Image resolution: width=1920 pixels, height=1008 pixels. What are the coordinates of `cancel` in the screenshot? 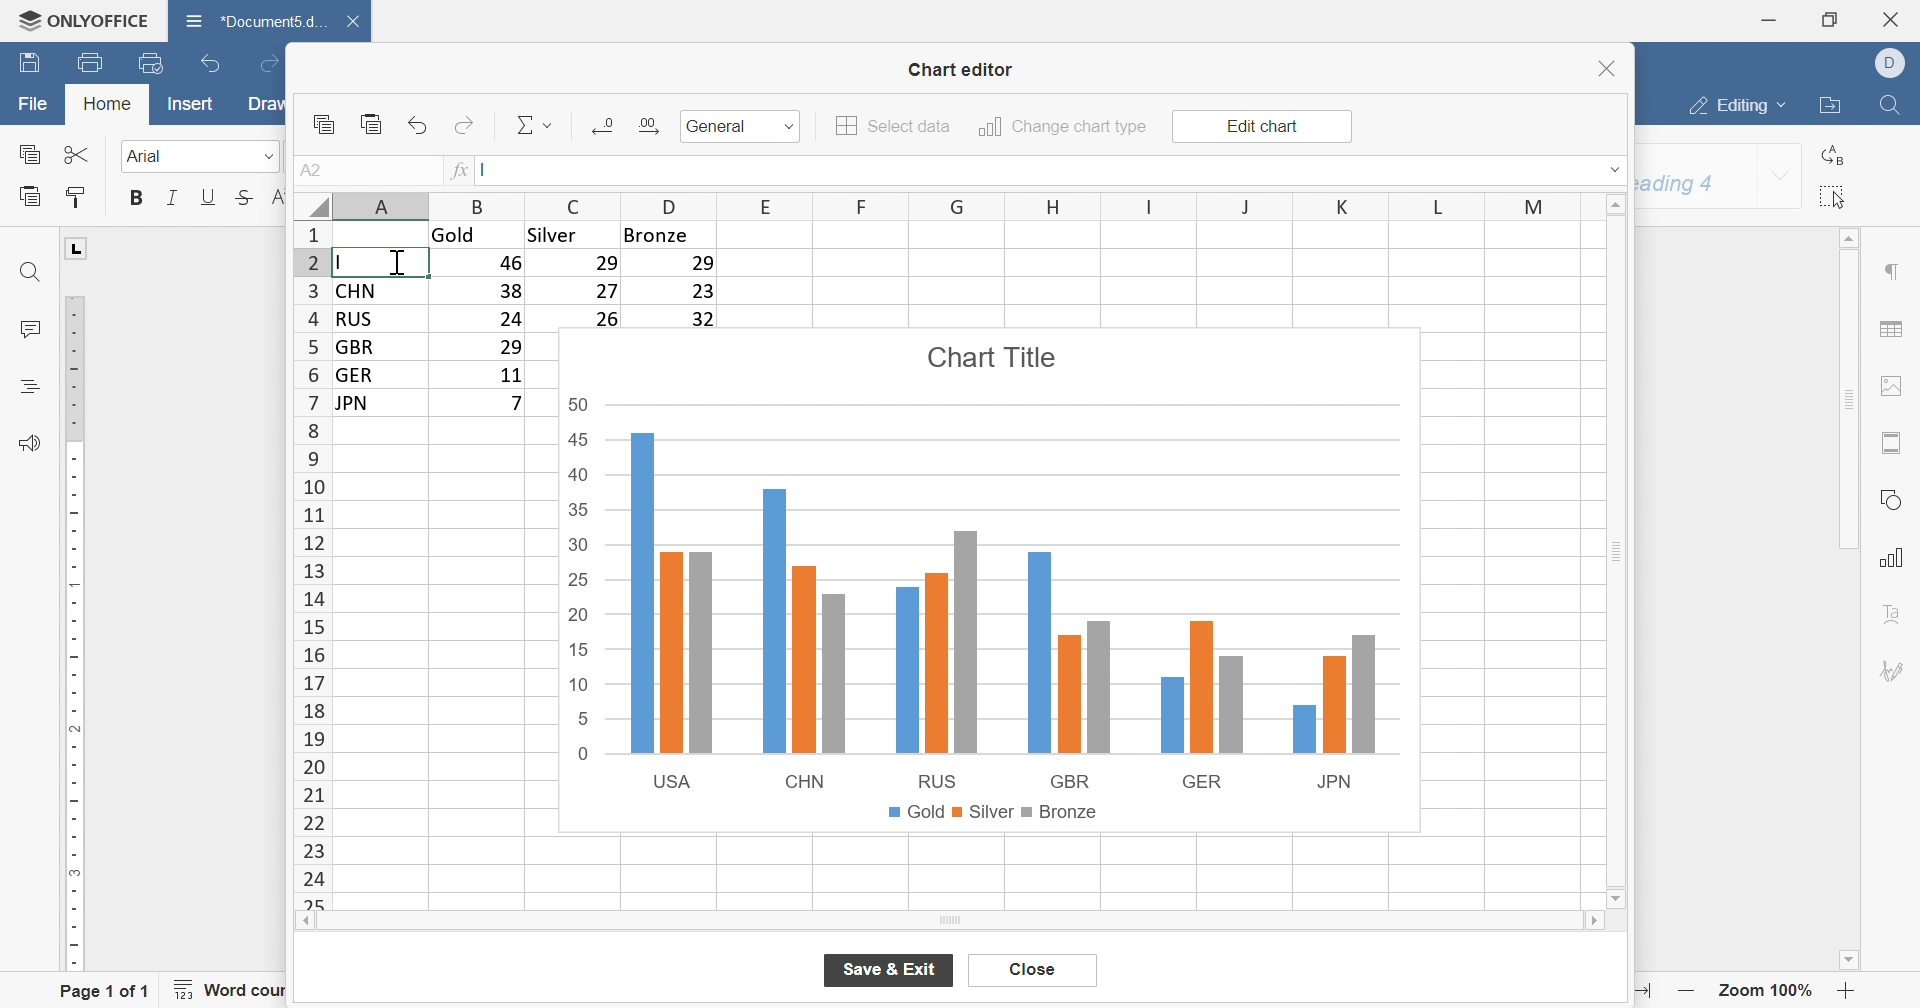 It's located at (1032, 971).